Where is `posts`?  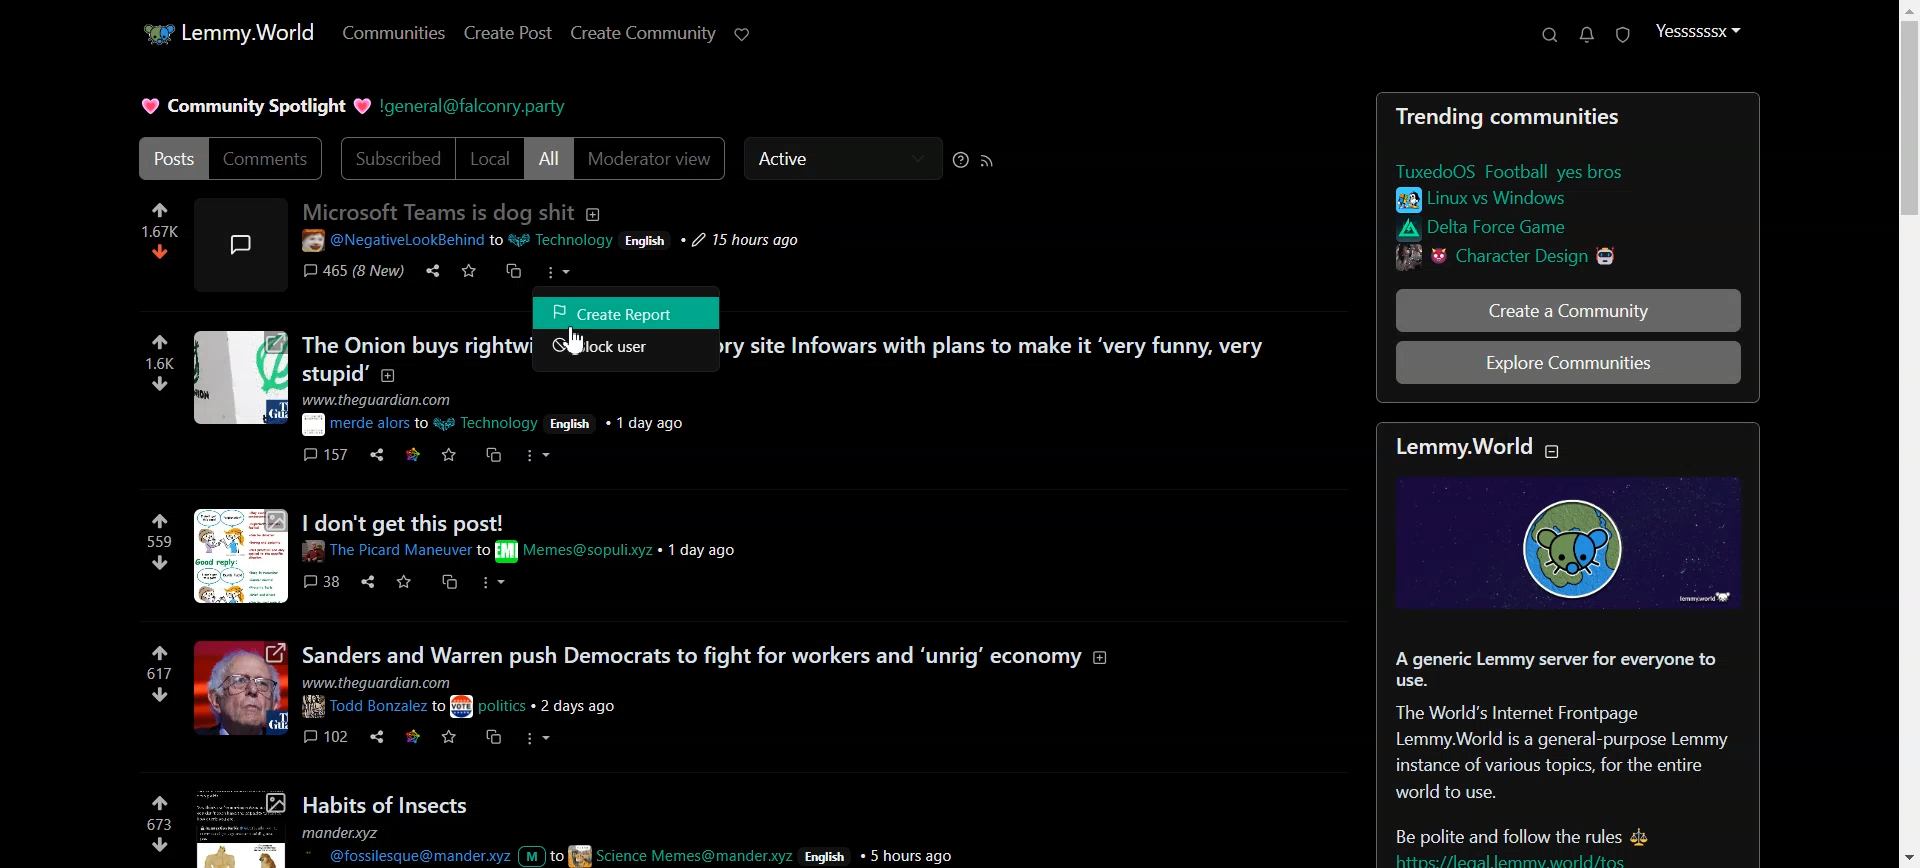 posts is located at coordinates (714, 677).